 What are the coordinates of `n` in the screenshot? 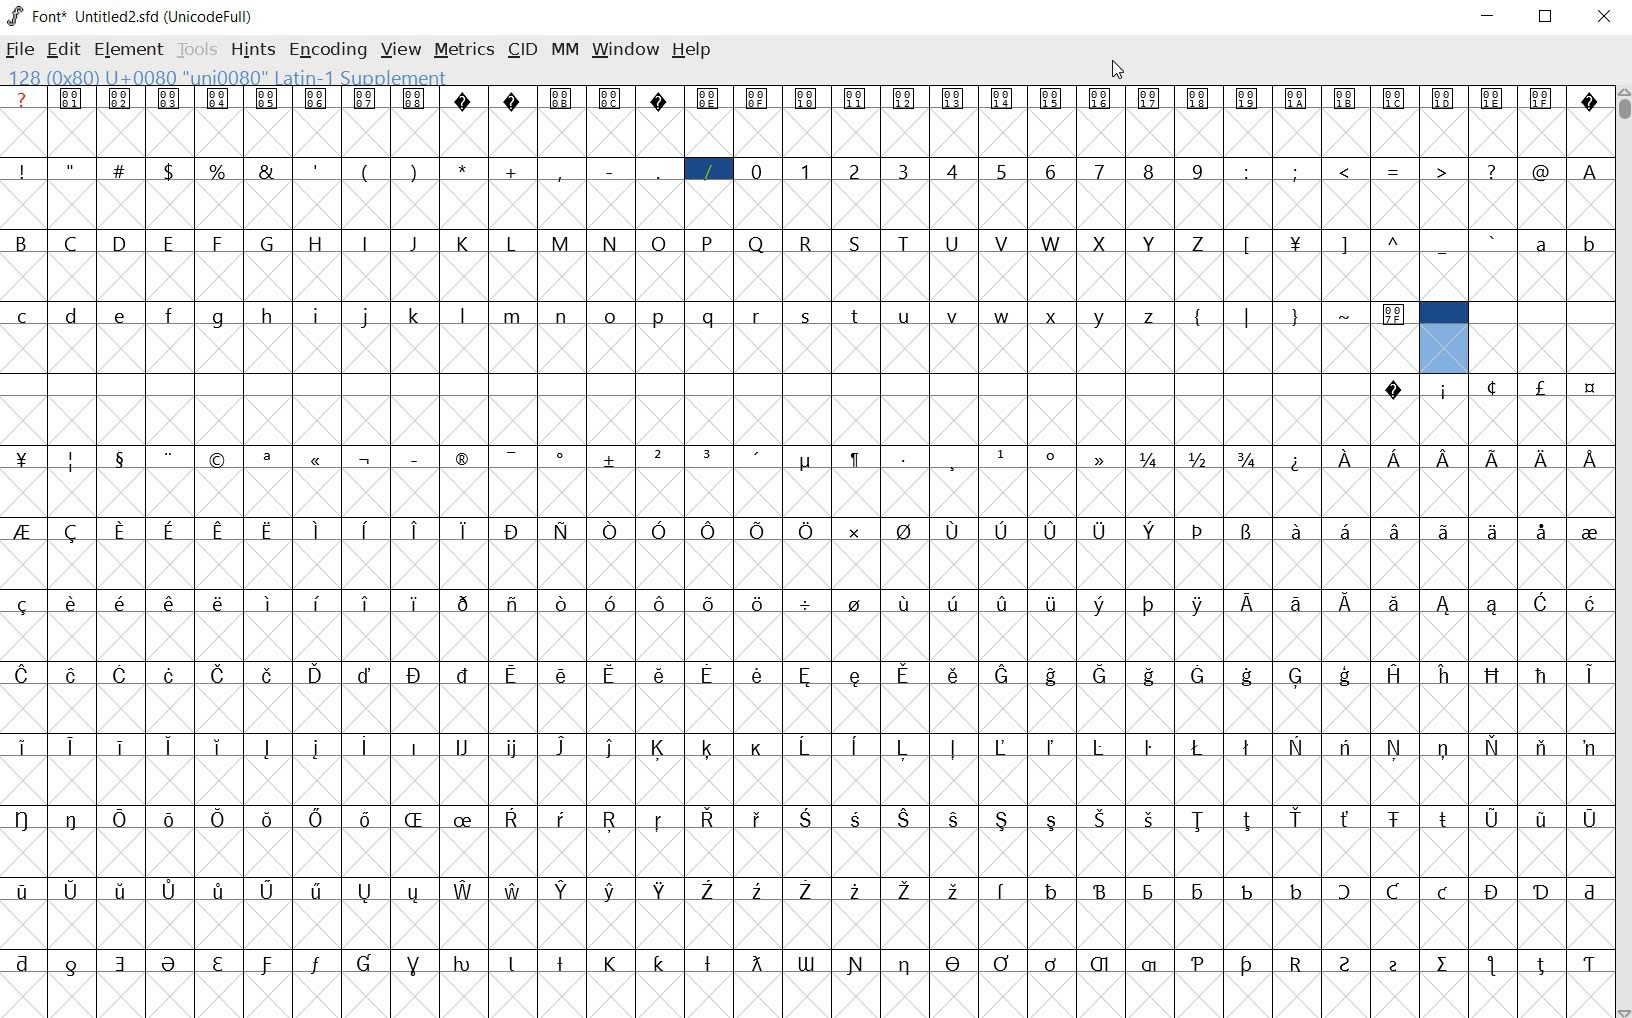 It's located at (563, 314).